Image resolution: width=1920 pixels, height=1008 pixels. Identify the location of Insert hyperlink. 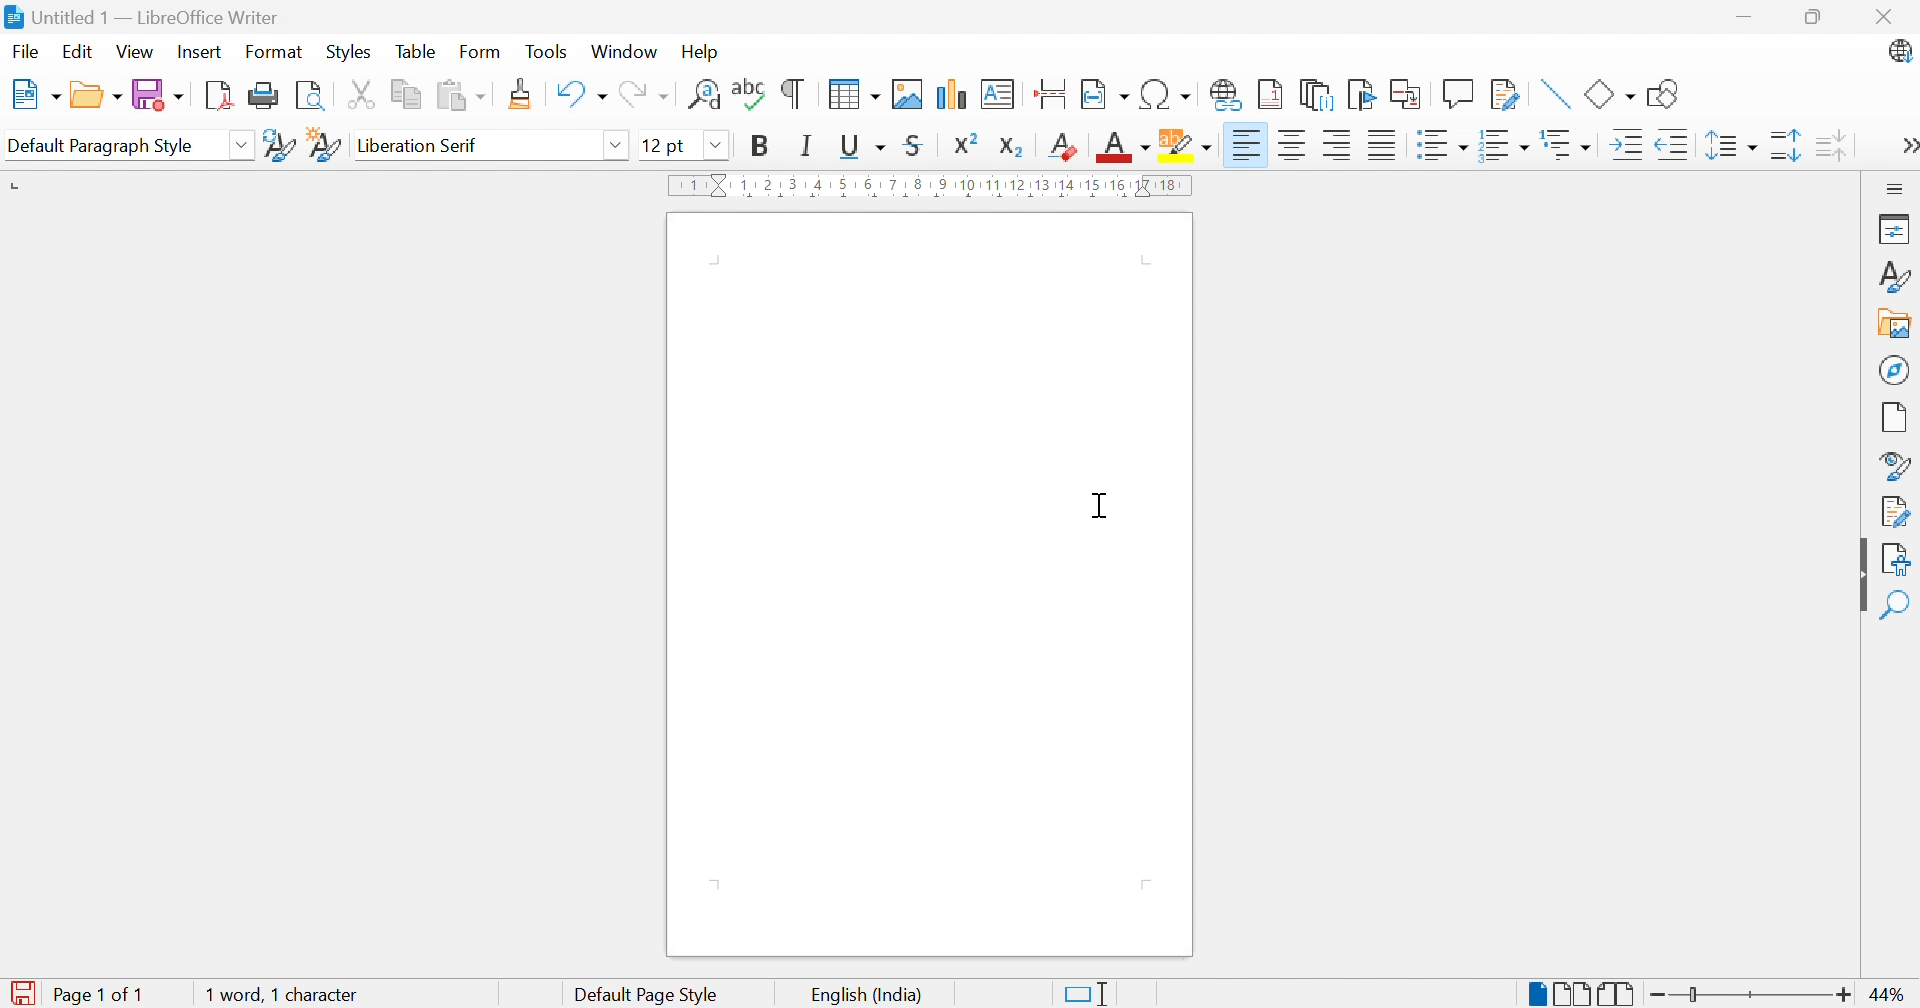
(1227, 96).